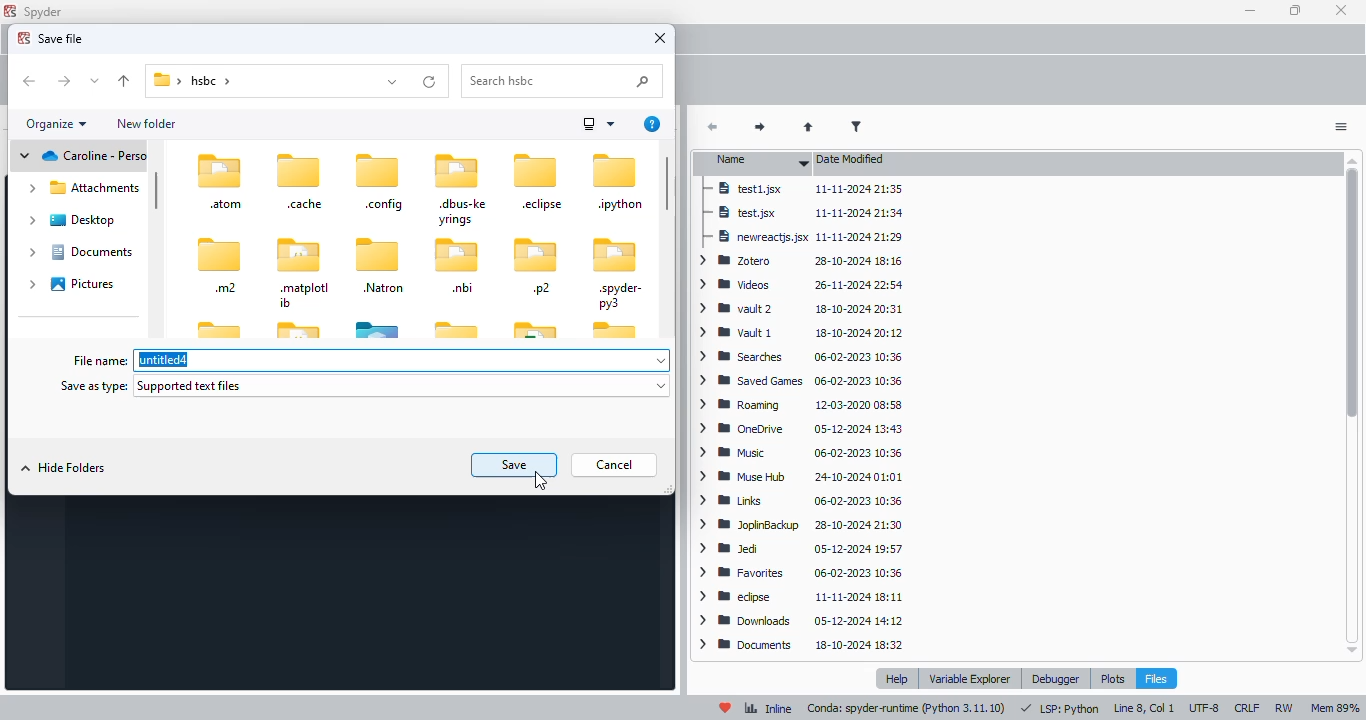 This screenshot has height=720, width=1366. What do you see at coordinates (304, 184) in the screenshot?
I see `.cache` at bounding box center [304, 184].